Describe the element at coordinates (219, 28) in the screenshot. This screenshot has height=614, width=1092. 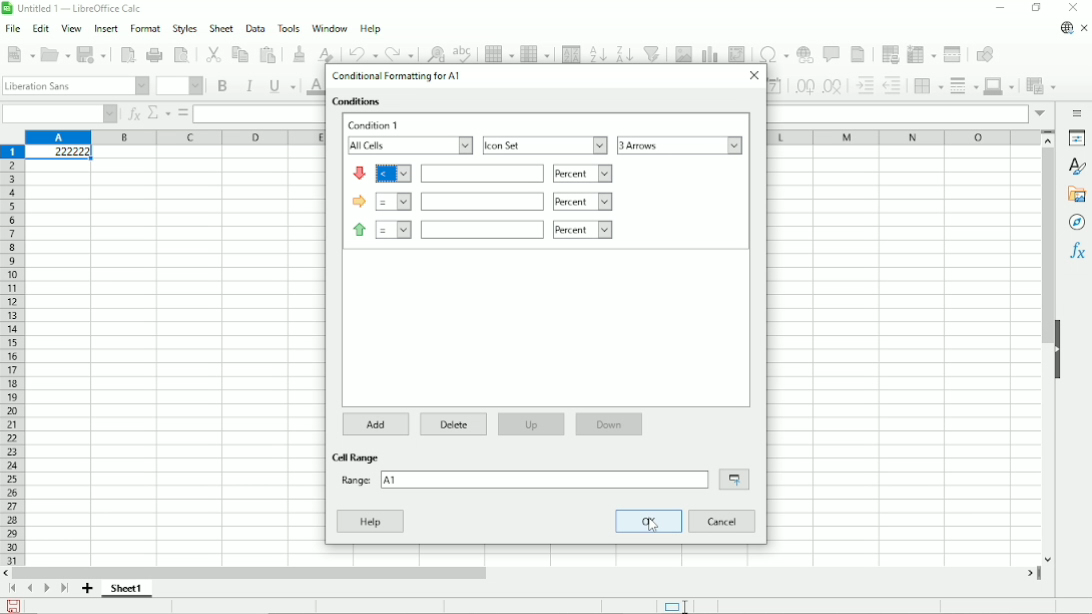
I see `Sheet` at that location.